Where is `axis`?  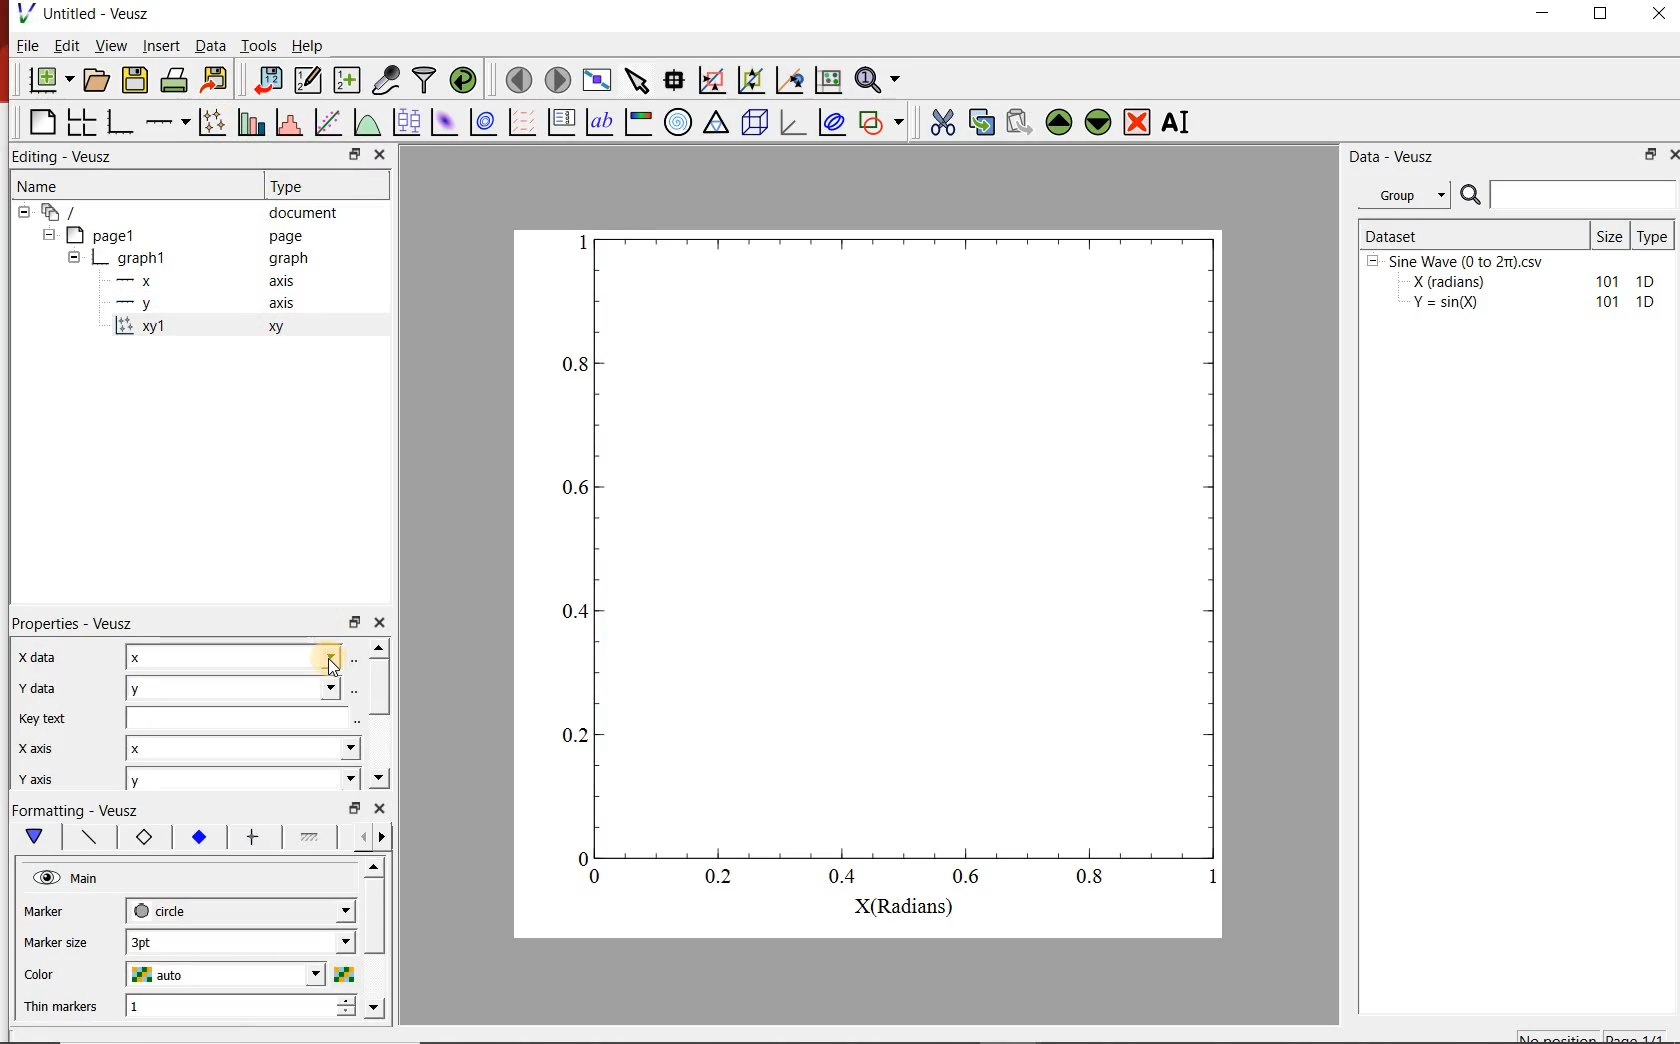 axis is located at coordinates (280, 302).